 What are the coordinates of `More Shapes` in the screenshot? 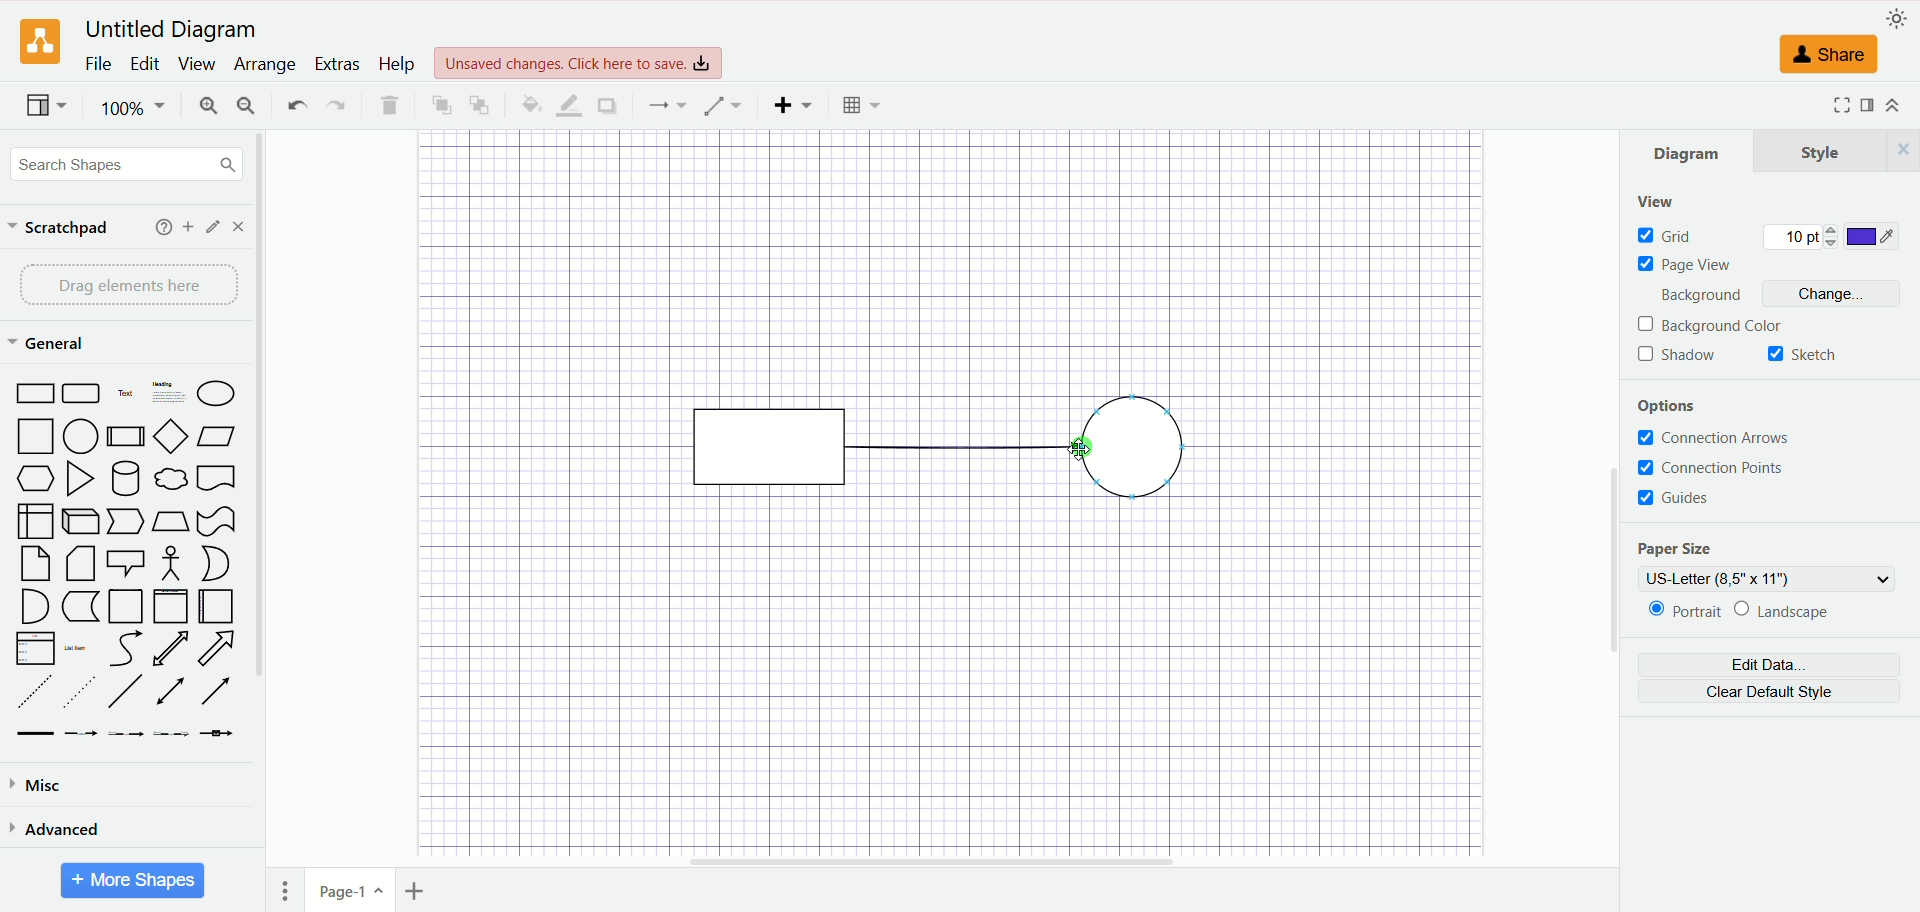 It's located at (133, 880).